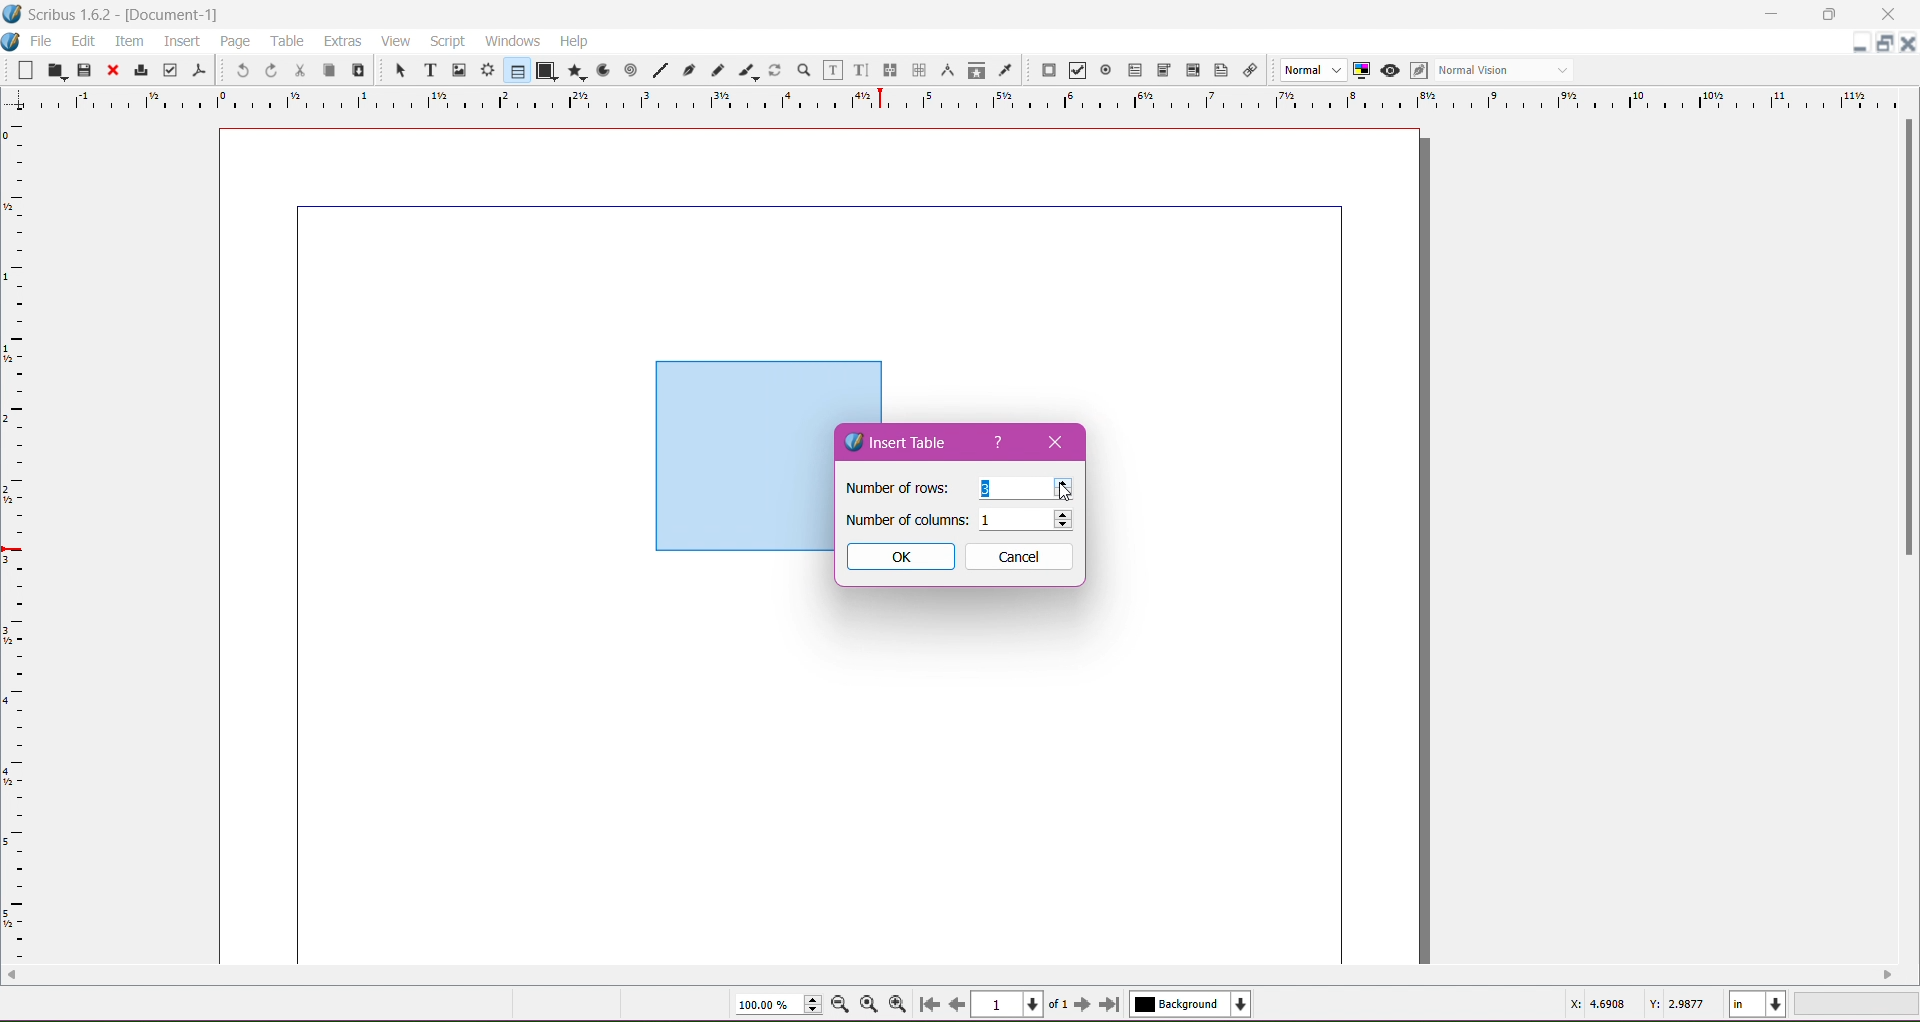  What do you see at coordinates (233, 41) in the screenshot?
I see `Page` at bounding box center [233, 41].